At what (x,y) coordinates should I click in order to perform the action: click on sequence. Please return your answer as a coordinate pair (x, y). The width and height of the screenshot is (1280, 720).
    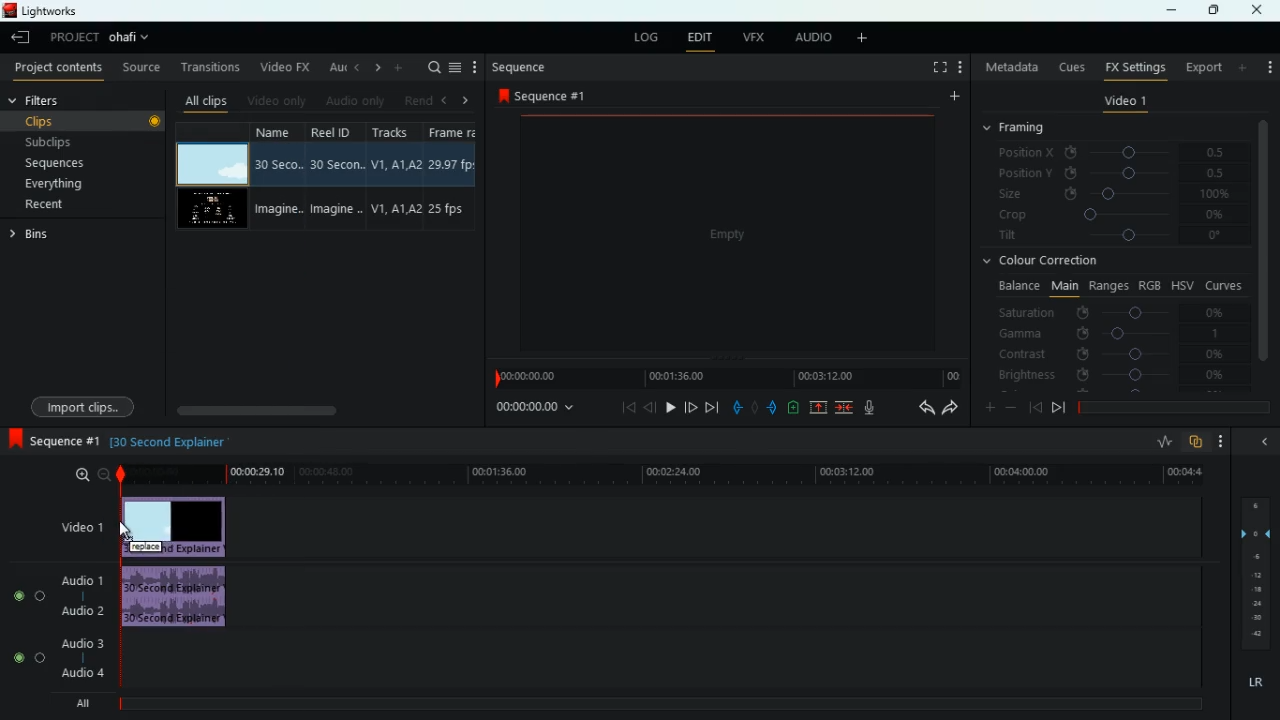
    Looking at the image, I should click on (518, 67).